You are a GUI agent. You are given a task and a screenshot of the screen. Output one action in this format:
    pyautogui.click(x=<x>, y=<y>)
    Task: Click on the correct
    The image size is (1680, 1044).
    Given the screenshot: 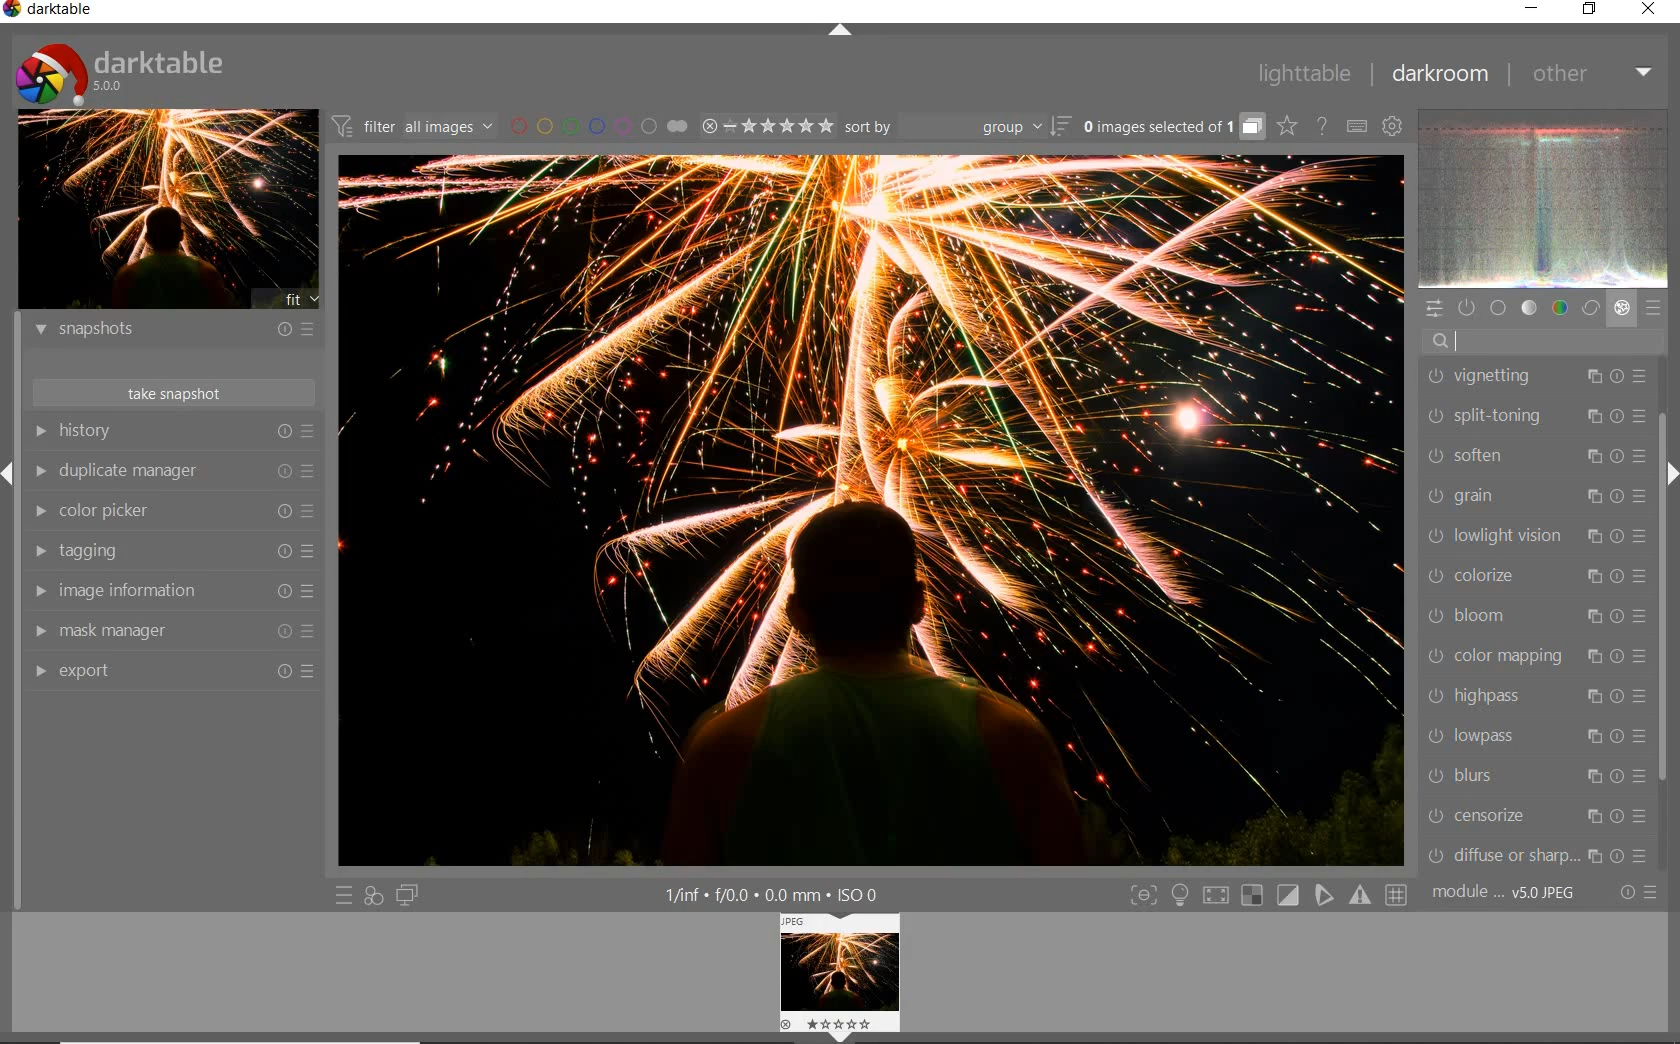 What is the action you would take?
    pyautogui.click(x=1591, y=309)
    